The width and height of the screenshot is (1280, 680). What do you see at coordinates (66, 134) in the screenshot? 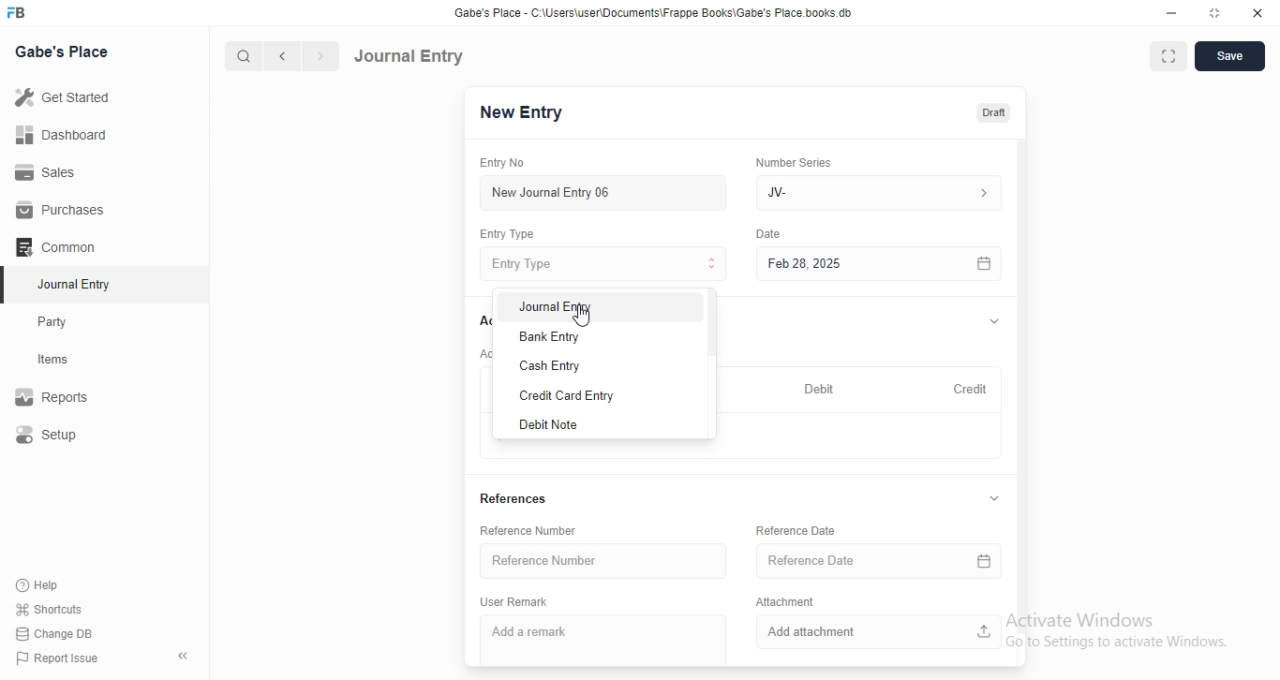
I see `Dashboard` at bounding box center [66, 134].